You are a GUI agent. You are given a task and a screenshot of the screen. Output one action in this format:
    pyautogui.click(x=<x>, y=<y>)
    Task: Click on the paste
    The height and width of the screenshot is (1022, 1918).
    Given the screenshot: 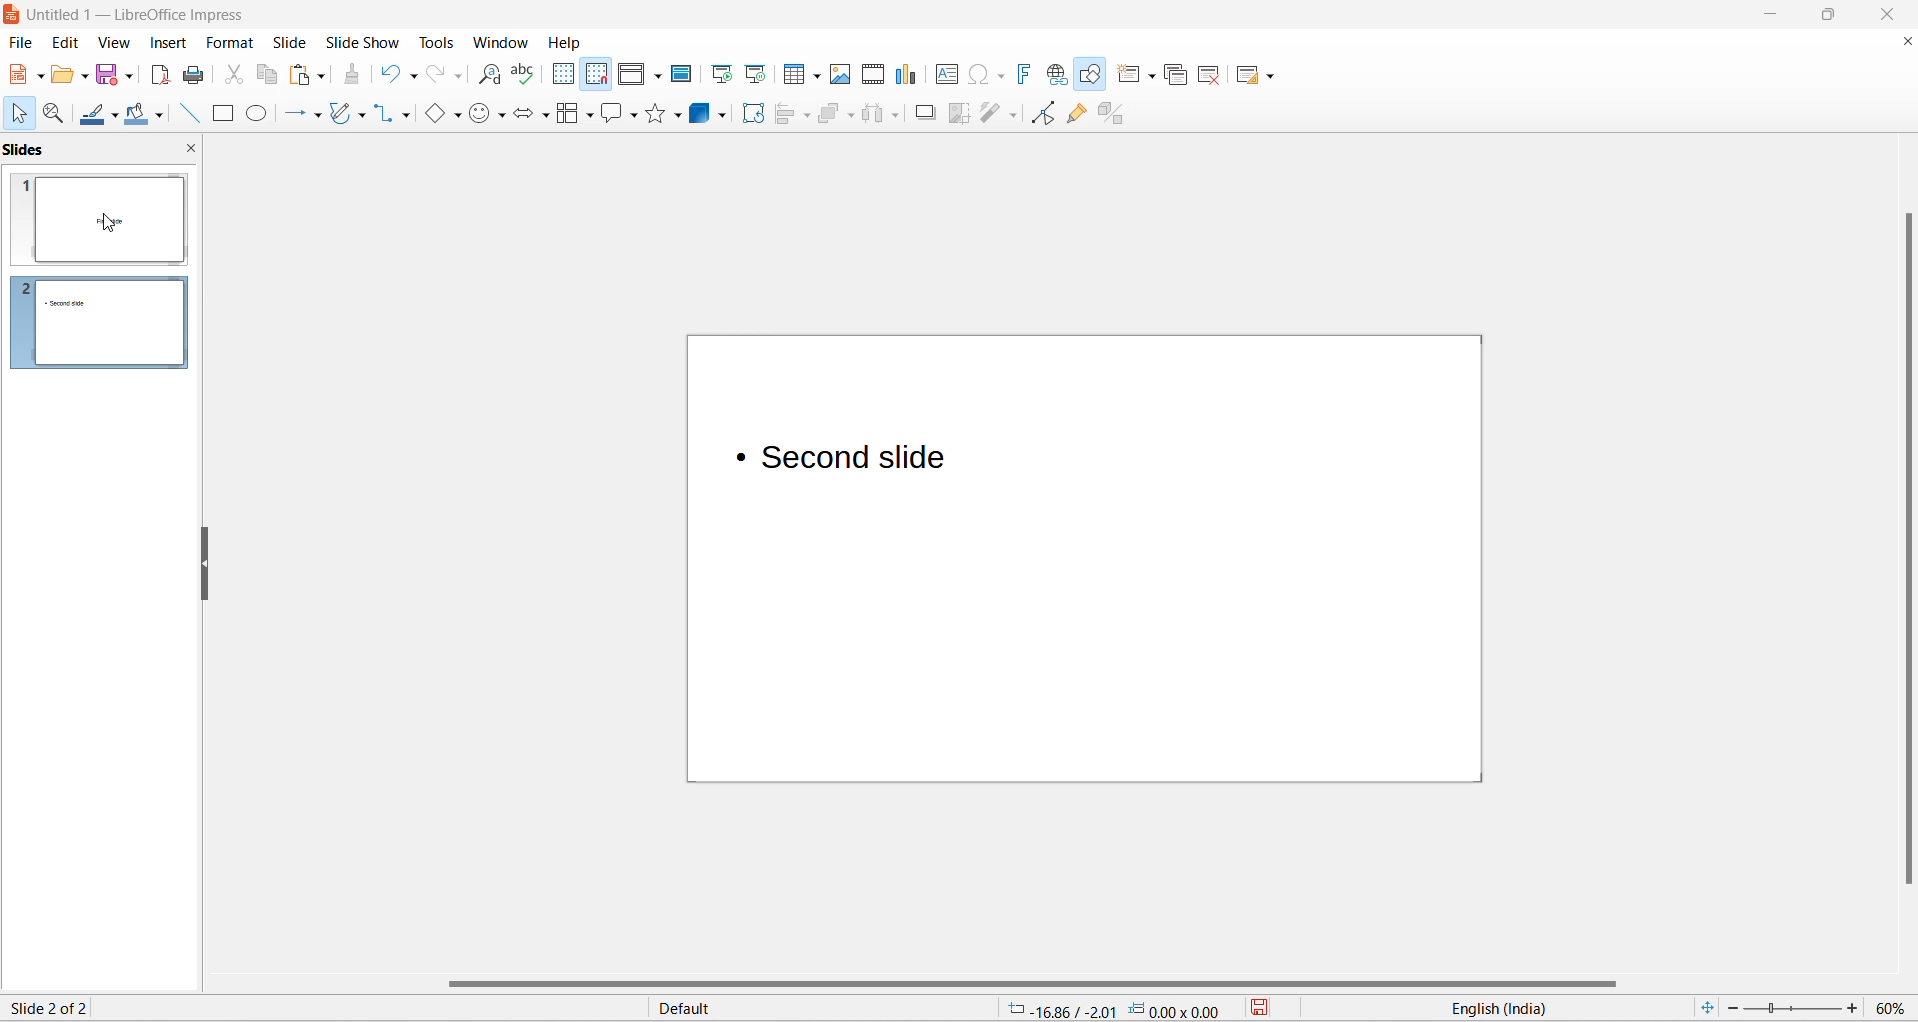 What is the action you would take?
    pyautogui.click(x=302, y=72)
    